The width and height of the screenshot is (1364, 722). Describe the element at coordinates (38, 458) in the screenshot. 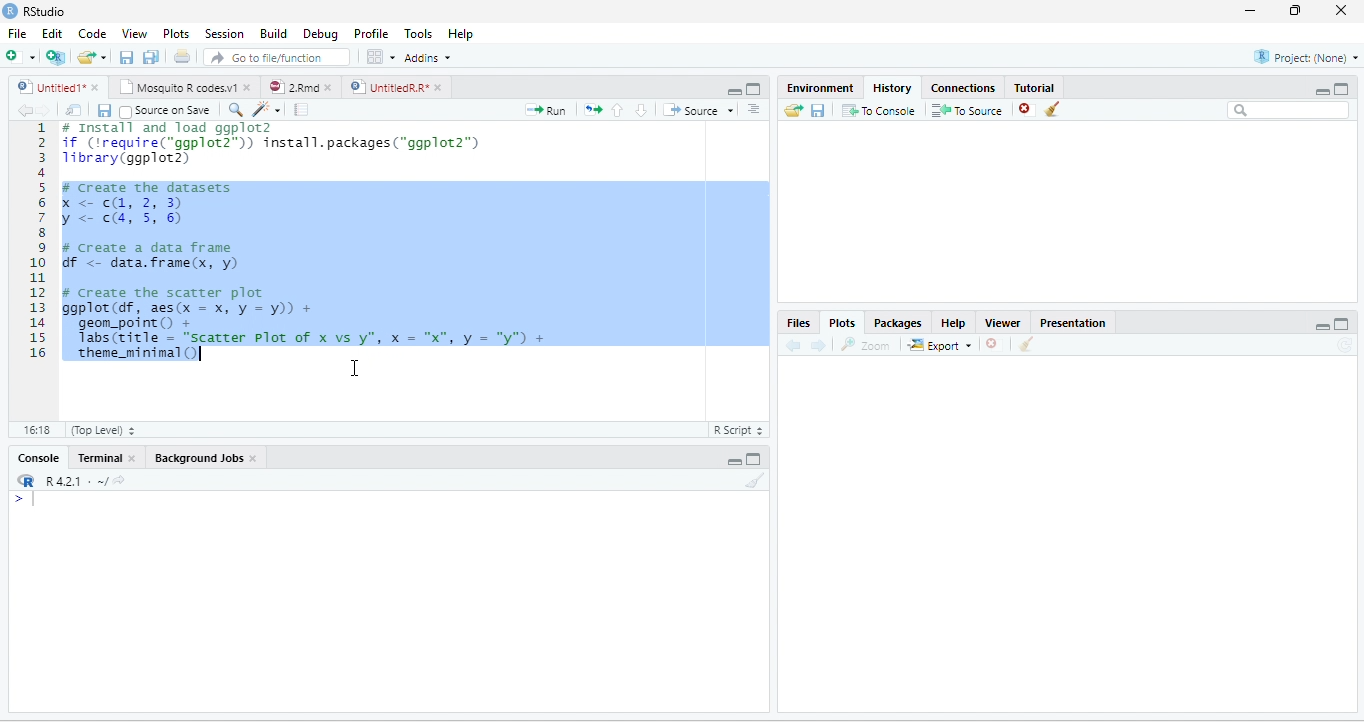

I see `Console` at that location.